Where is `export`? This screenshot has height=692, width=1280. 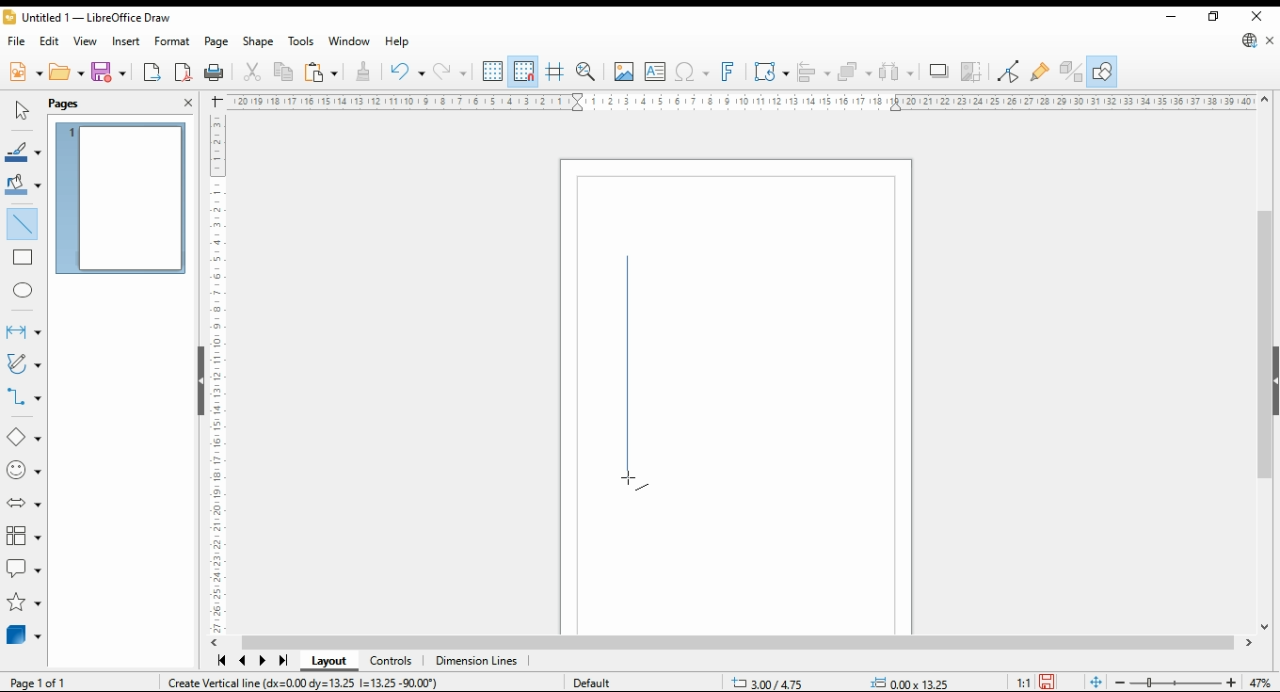
export is located at coordinates (153, 73).